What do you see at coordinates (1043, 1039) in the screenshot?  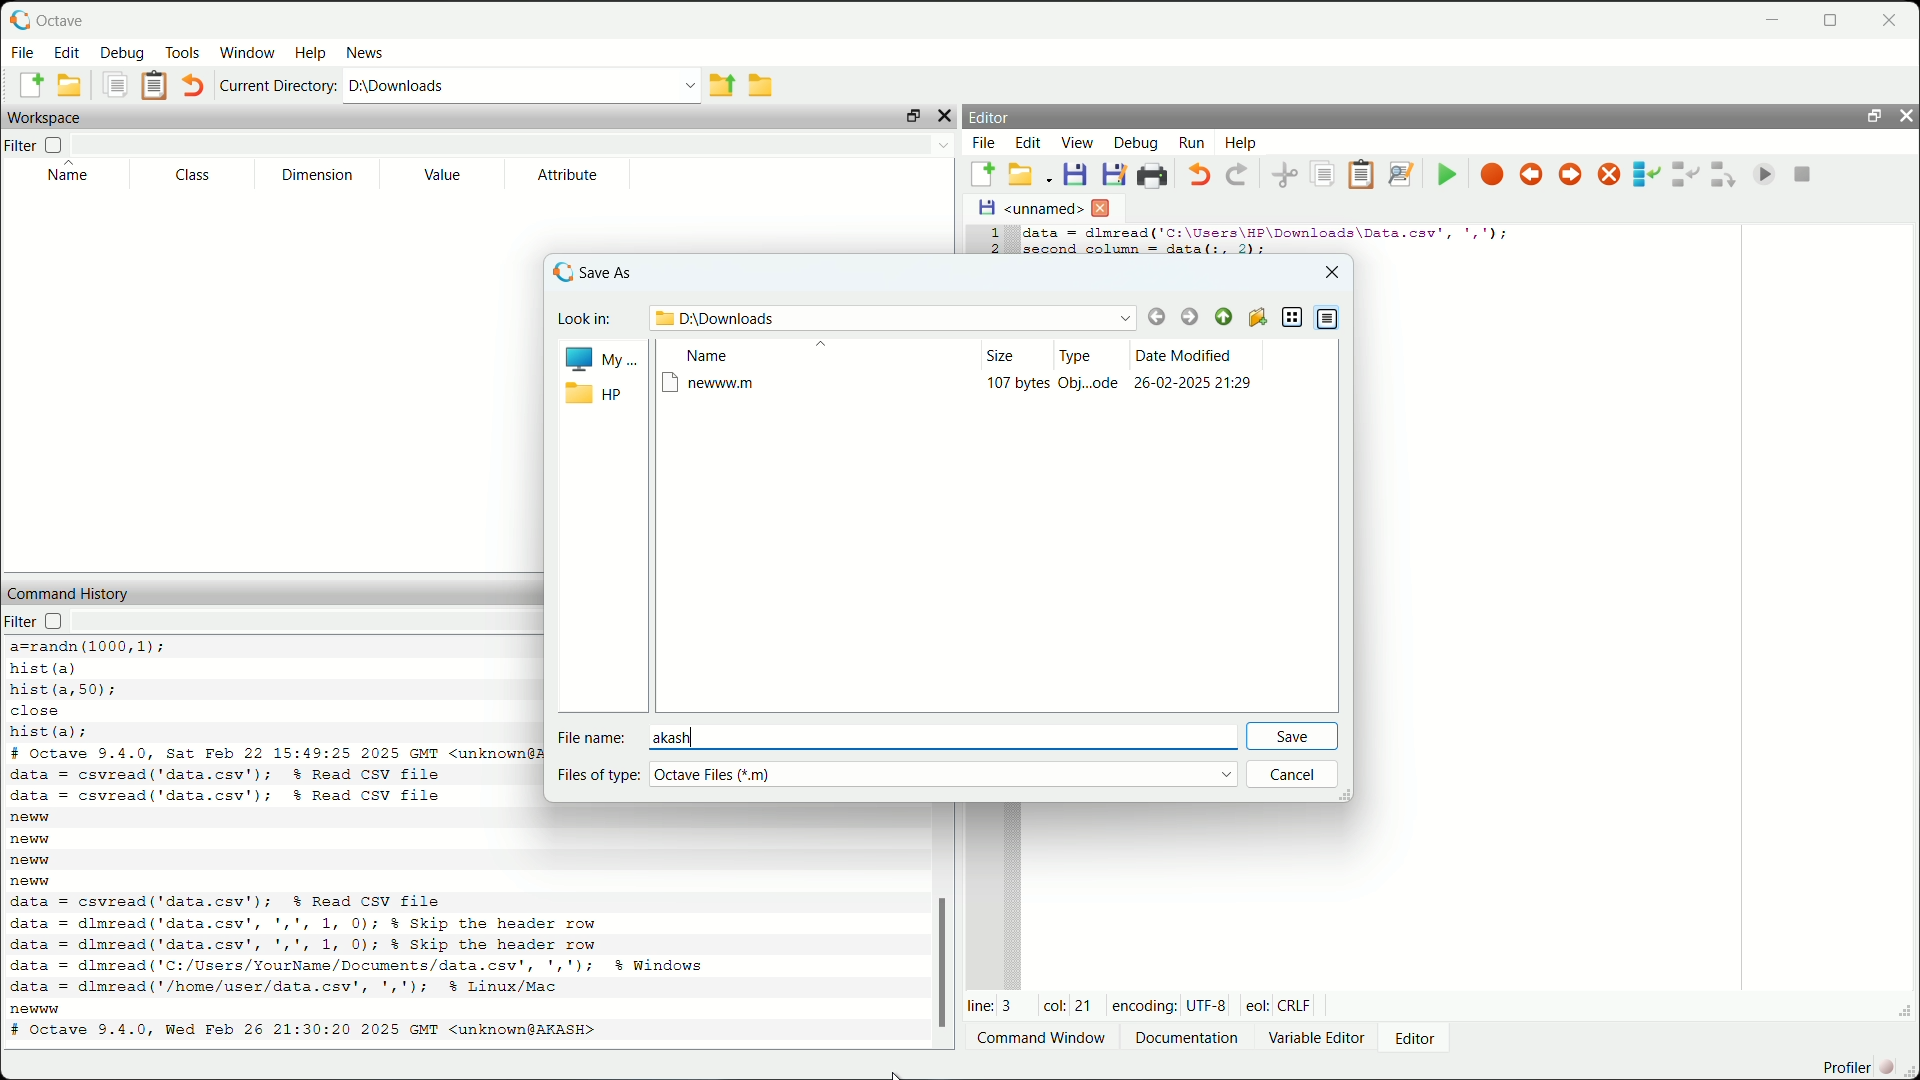 I see `Command window` at bounding box center [1043, 1039].